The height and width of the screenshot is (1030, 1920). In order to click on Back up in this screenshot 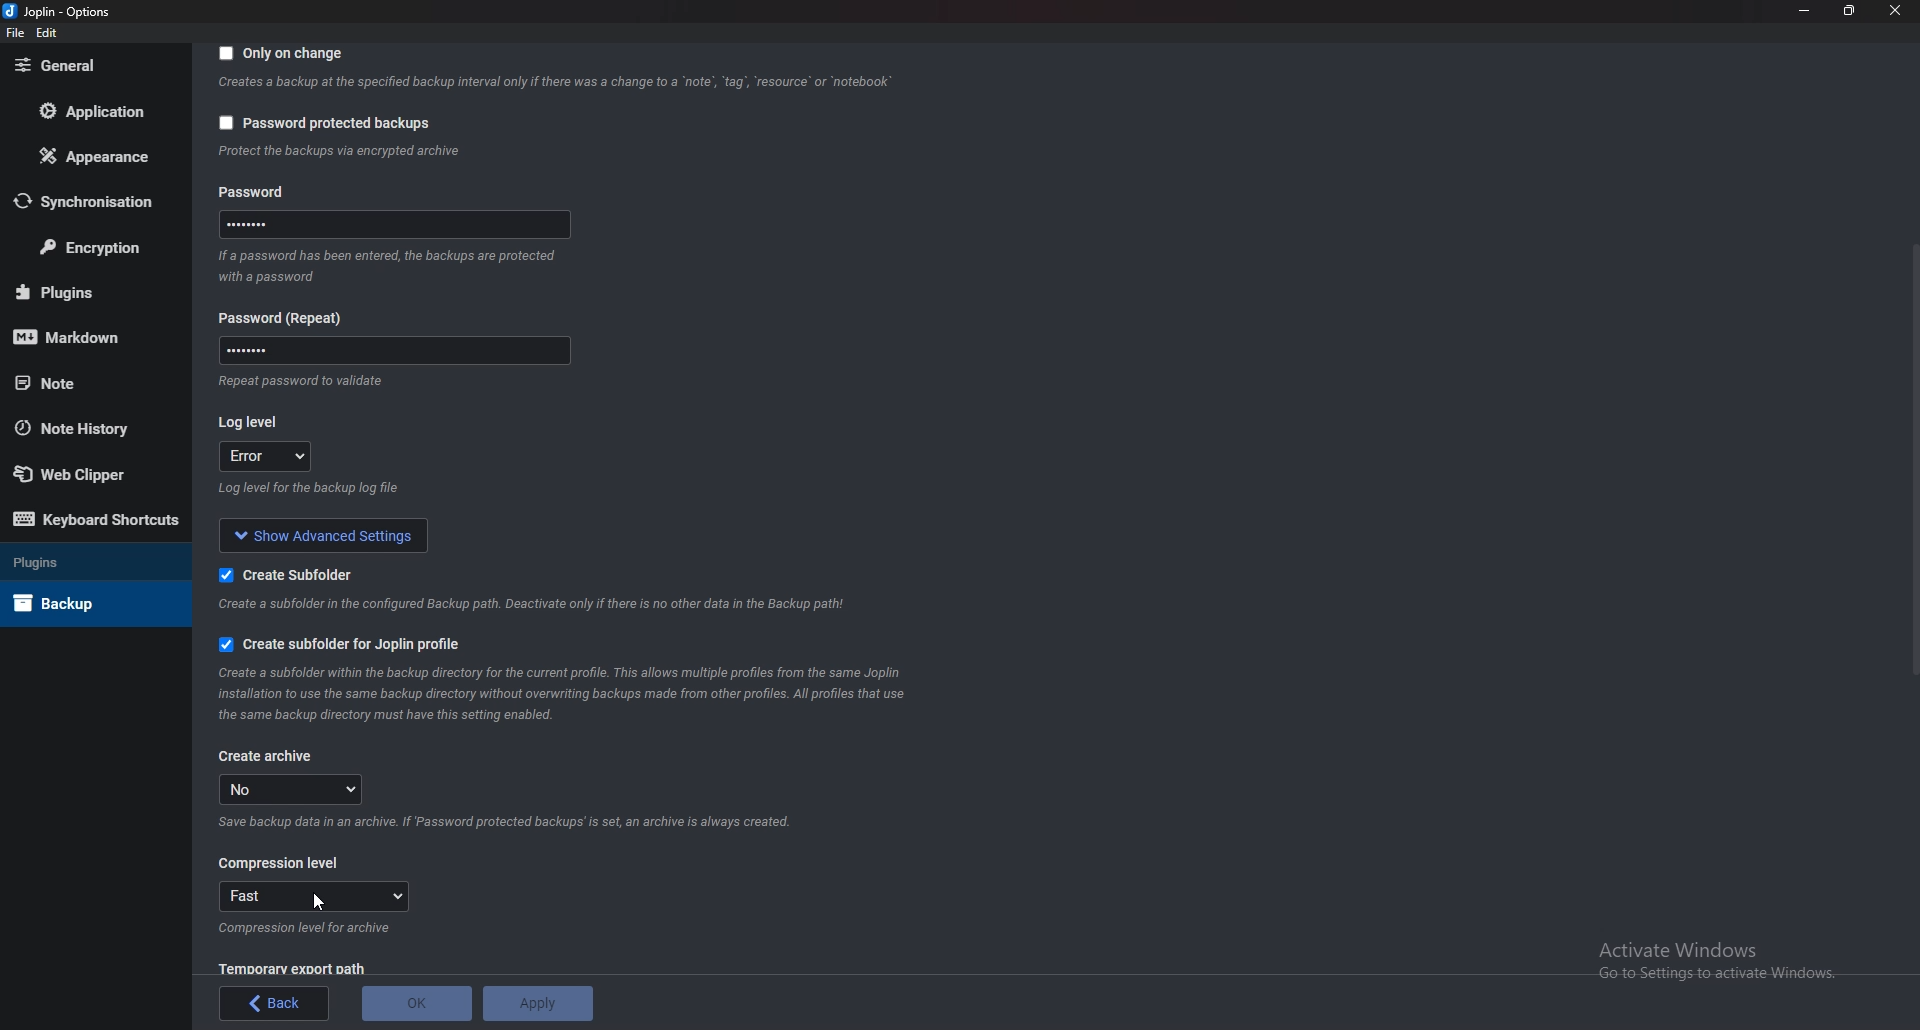, I will do `click(82, 603)`.